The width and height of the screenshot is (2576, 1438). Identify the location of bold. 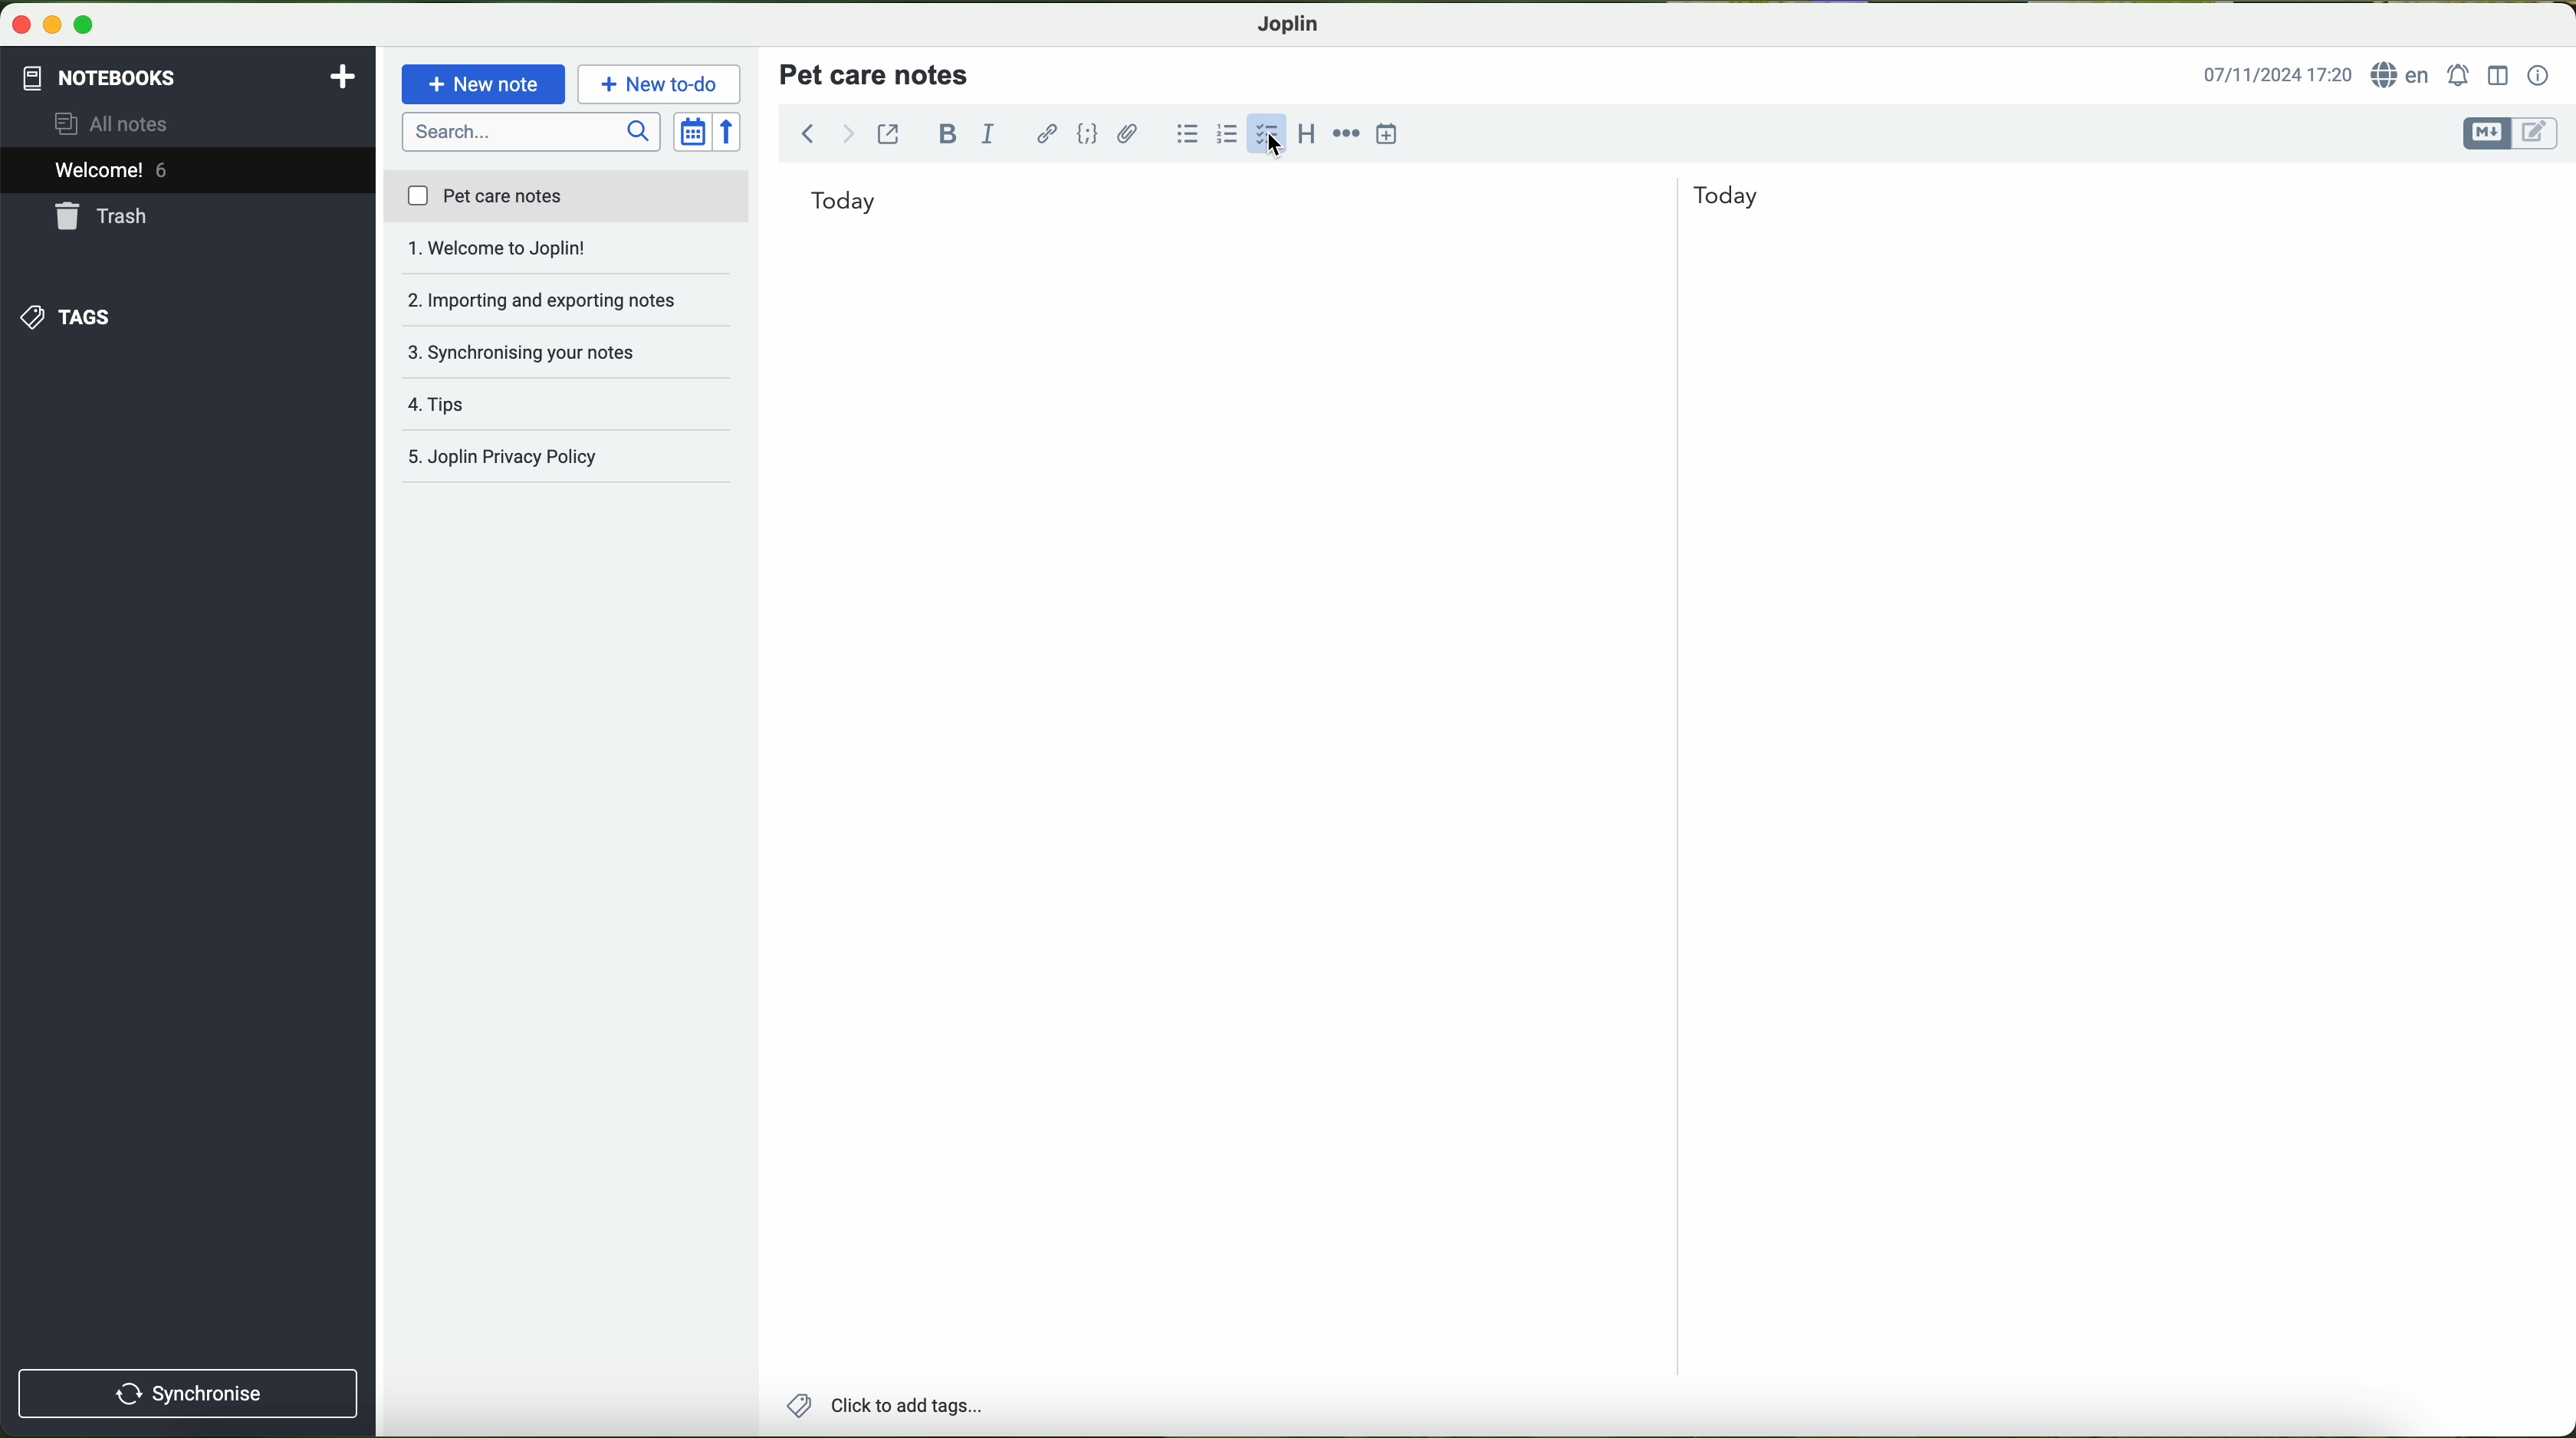
(948, 133).